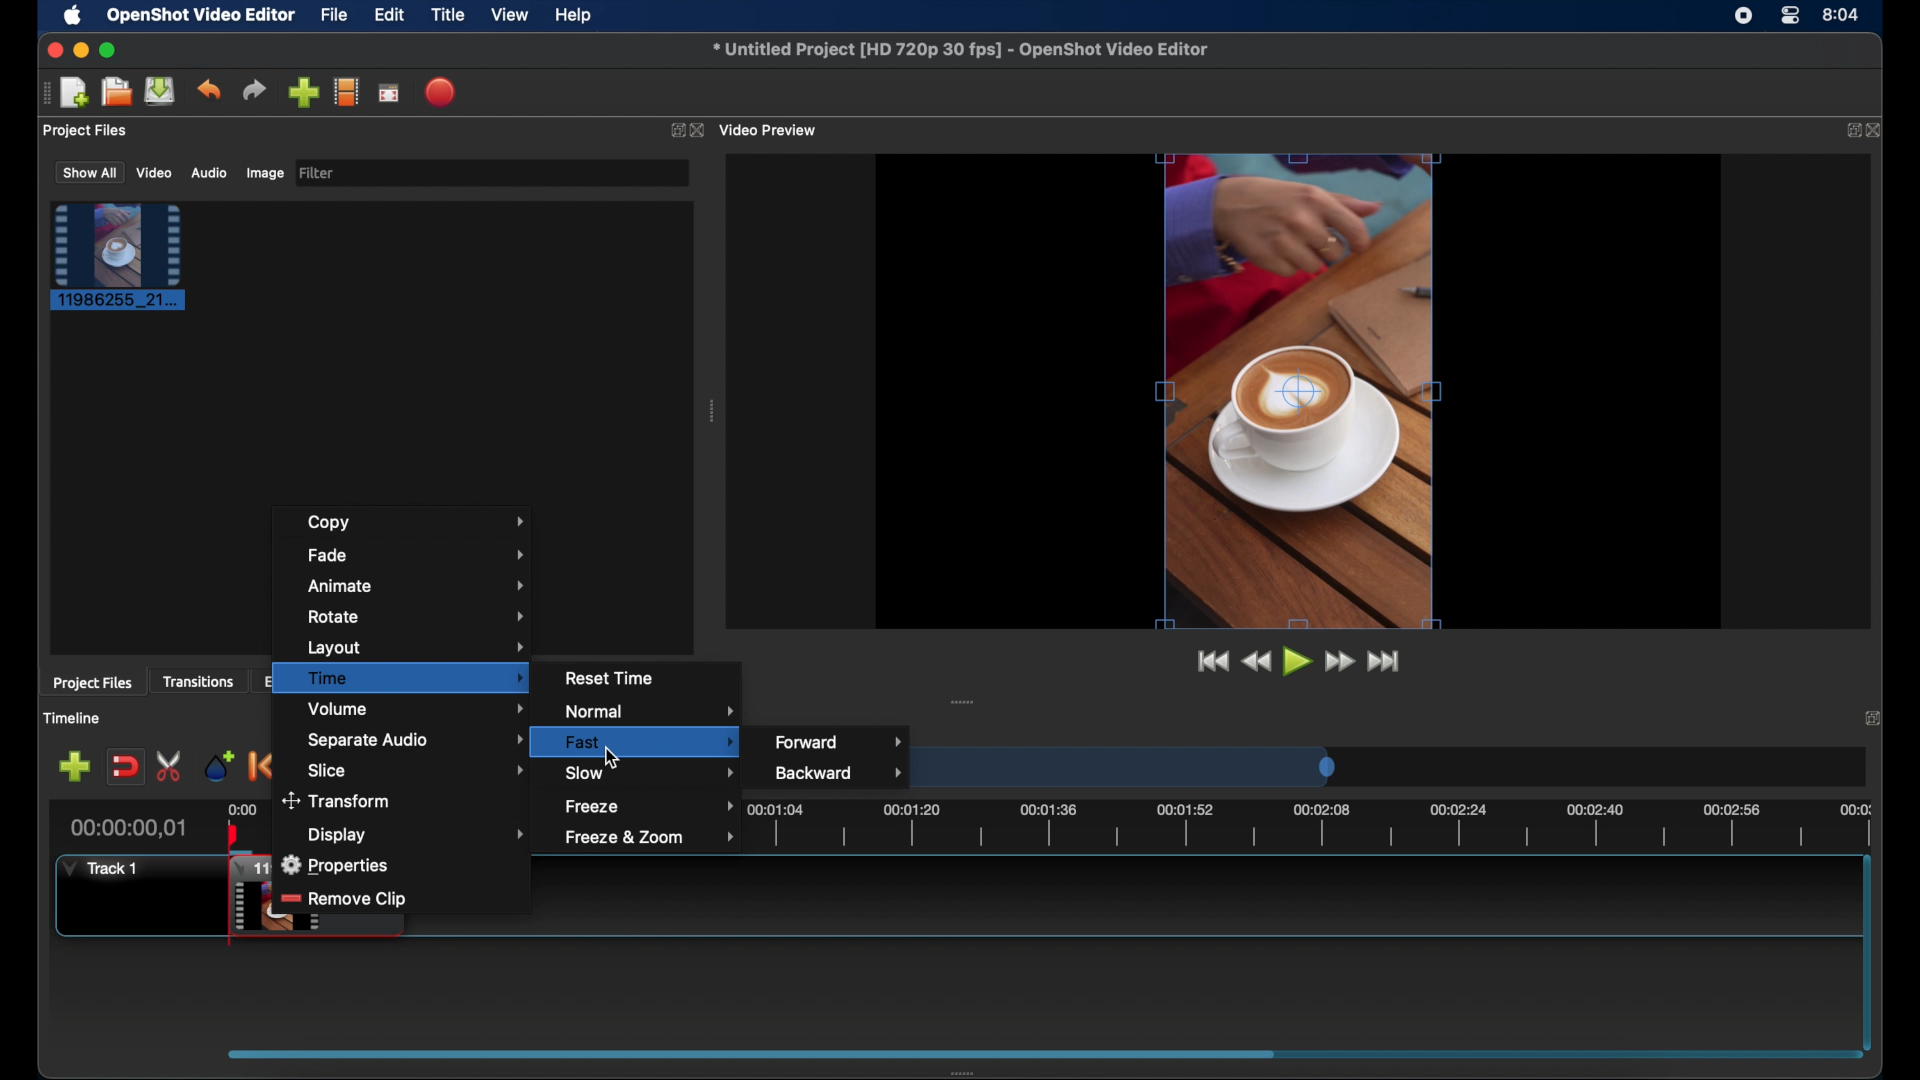 This screenshot has width=1920, height=1080. Describe the element at coordinates (650, 742) in the screenshot. I see `fastmenu` at that location.